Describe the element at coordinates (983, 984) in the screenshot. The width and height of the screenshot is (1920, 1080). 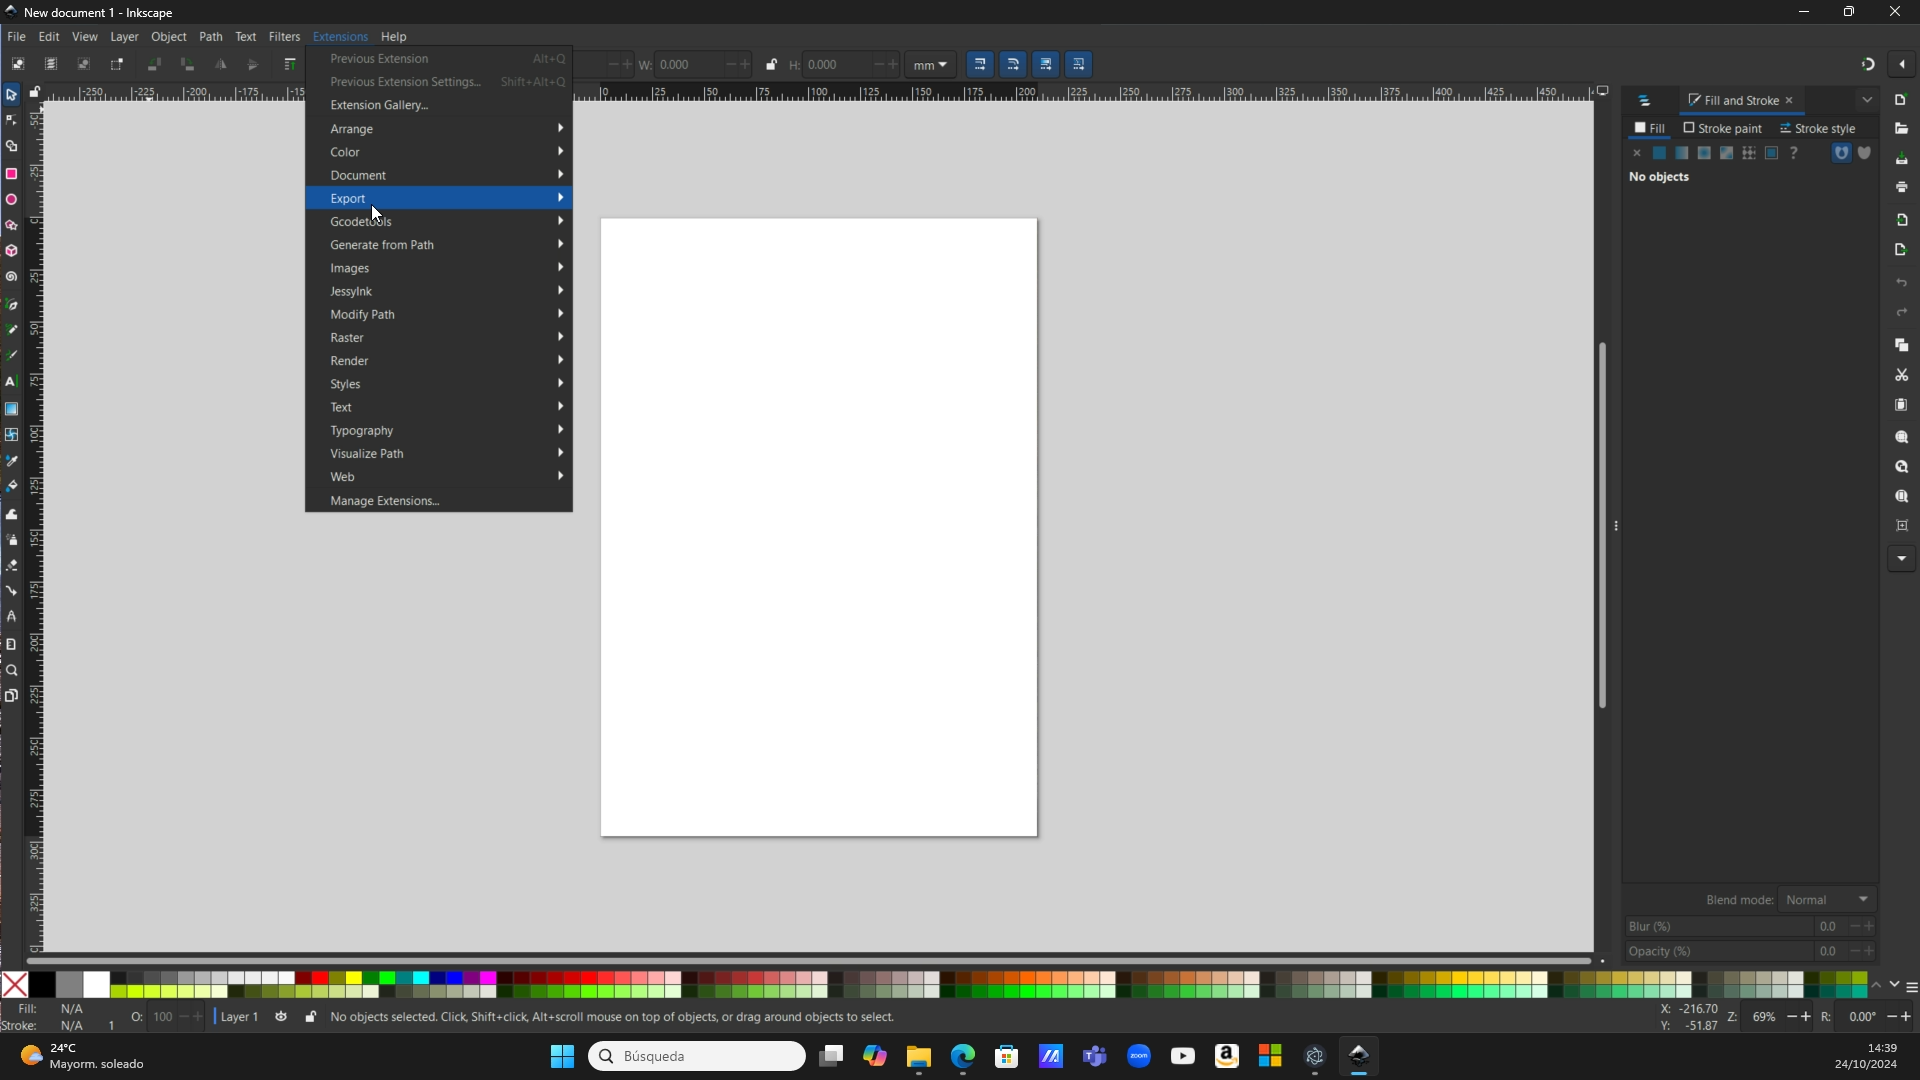
I see `Color Bar` at that location.